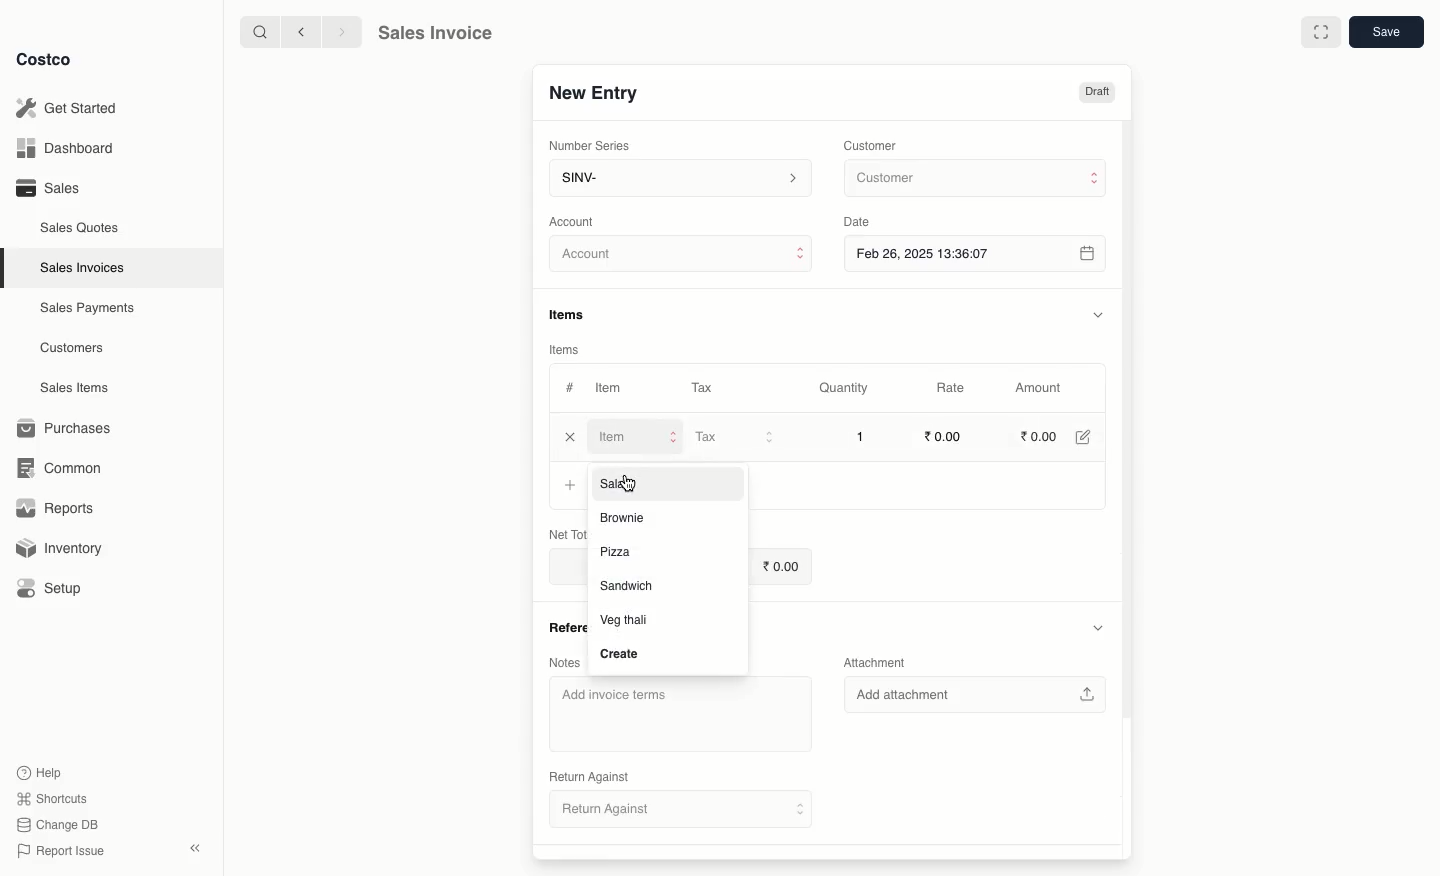 The height and width of the screenshot is (876, 1440). I want to click on Veg thali, so click(625, 620).